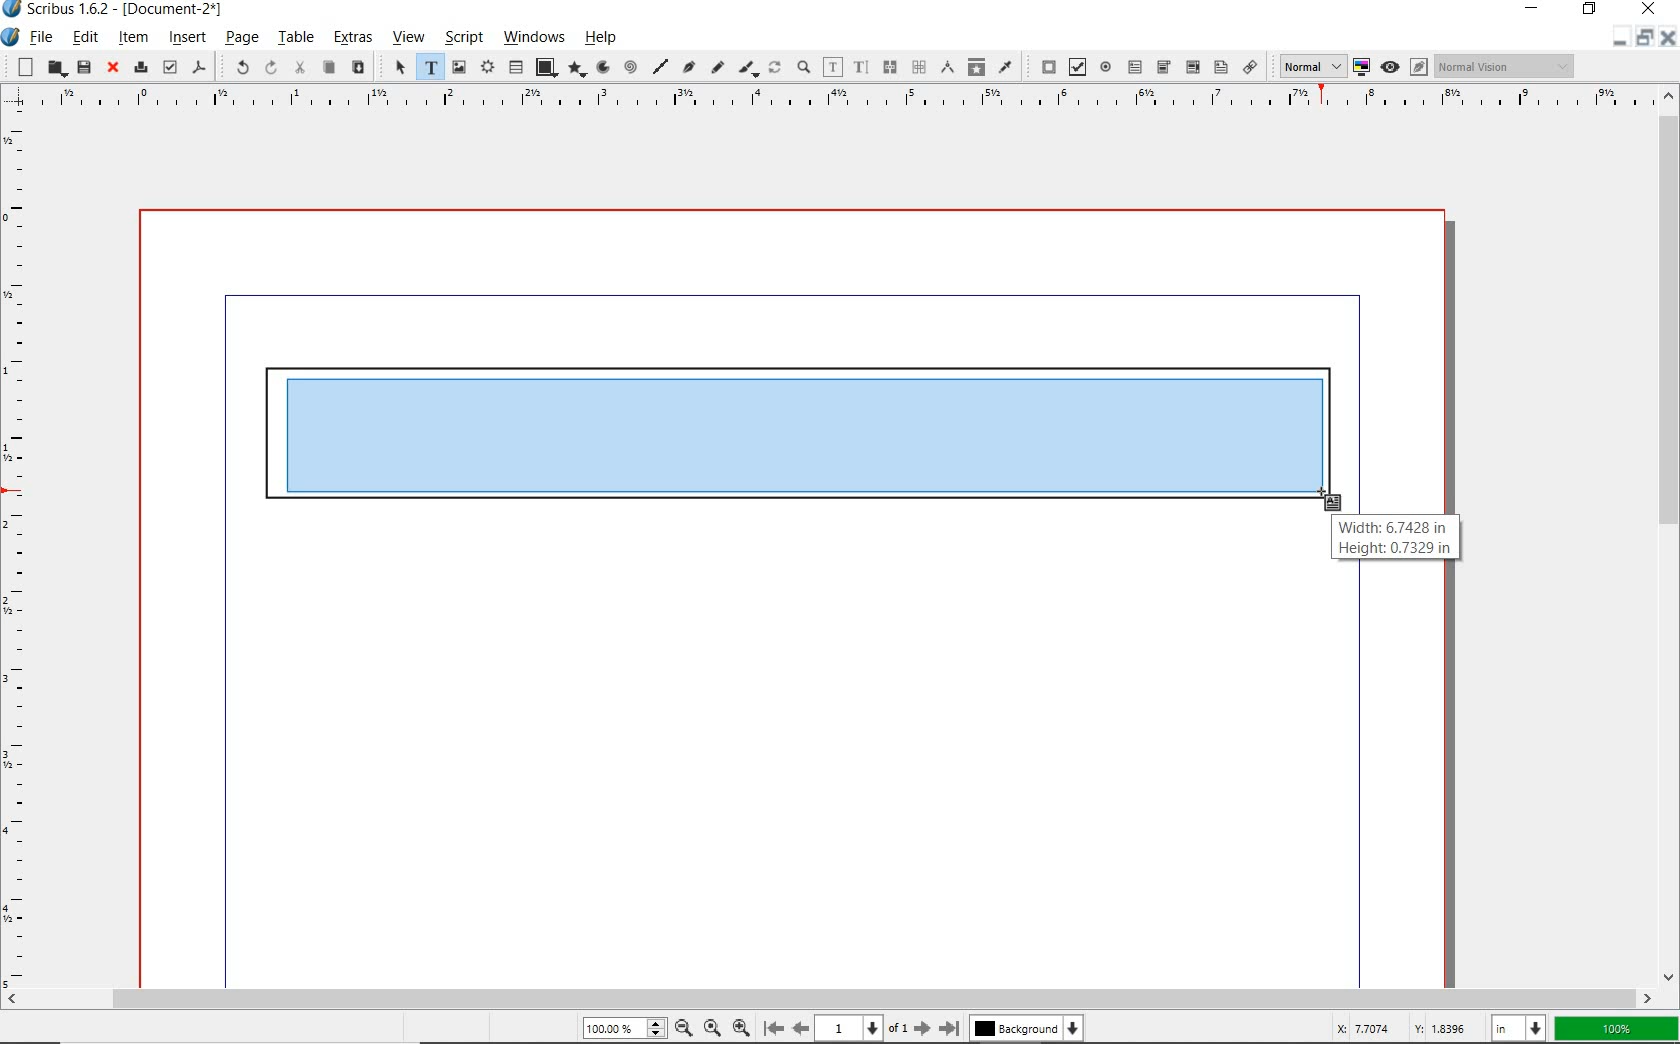 The image size is (1680, 1044). What do you see at coordinates (535, 38) in the screenshot?
I see `windows` at bounding box center [535, 38].